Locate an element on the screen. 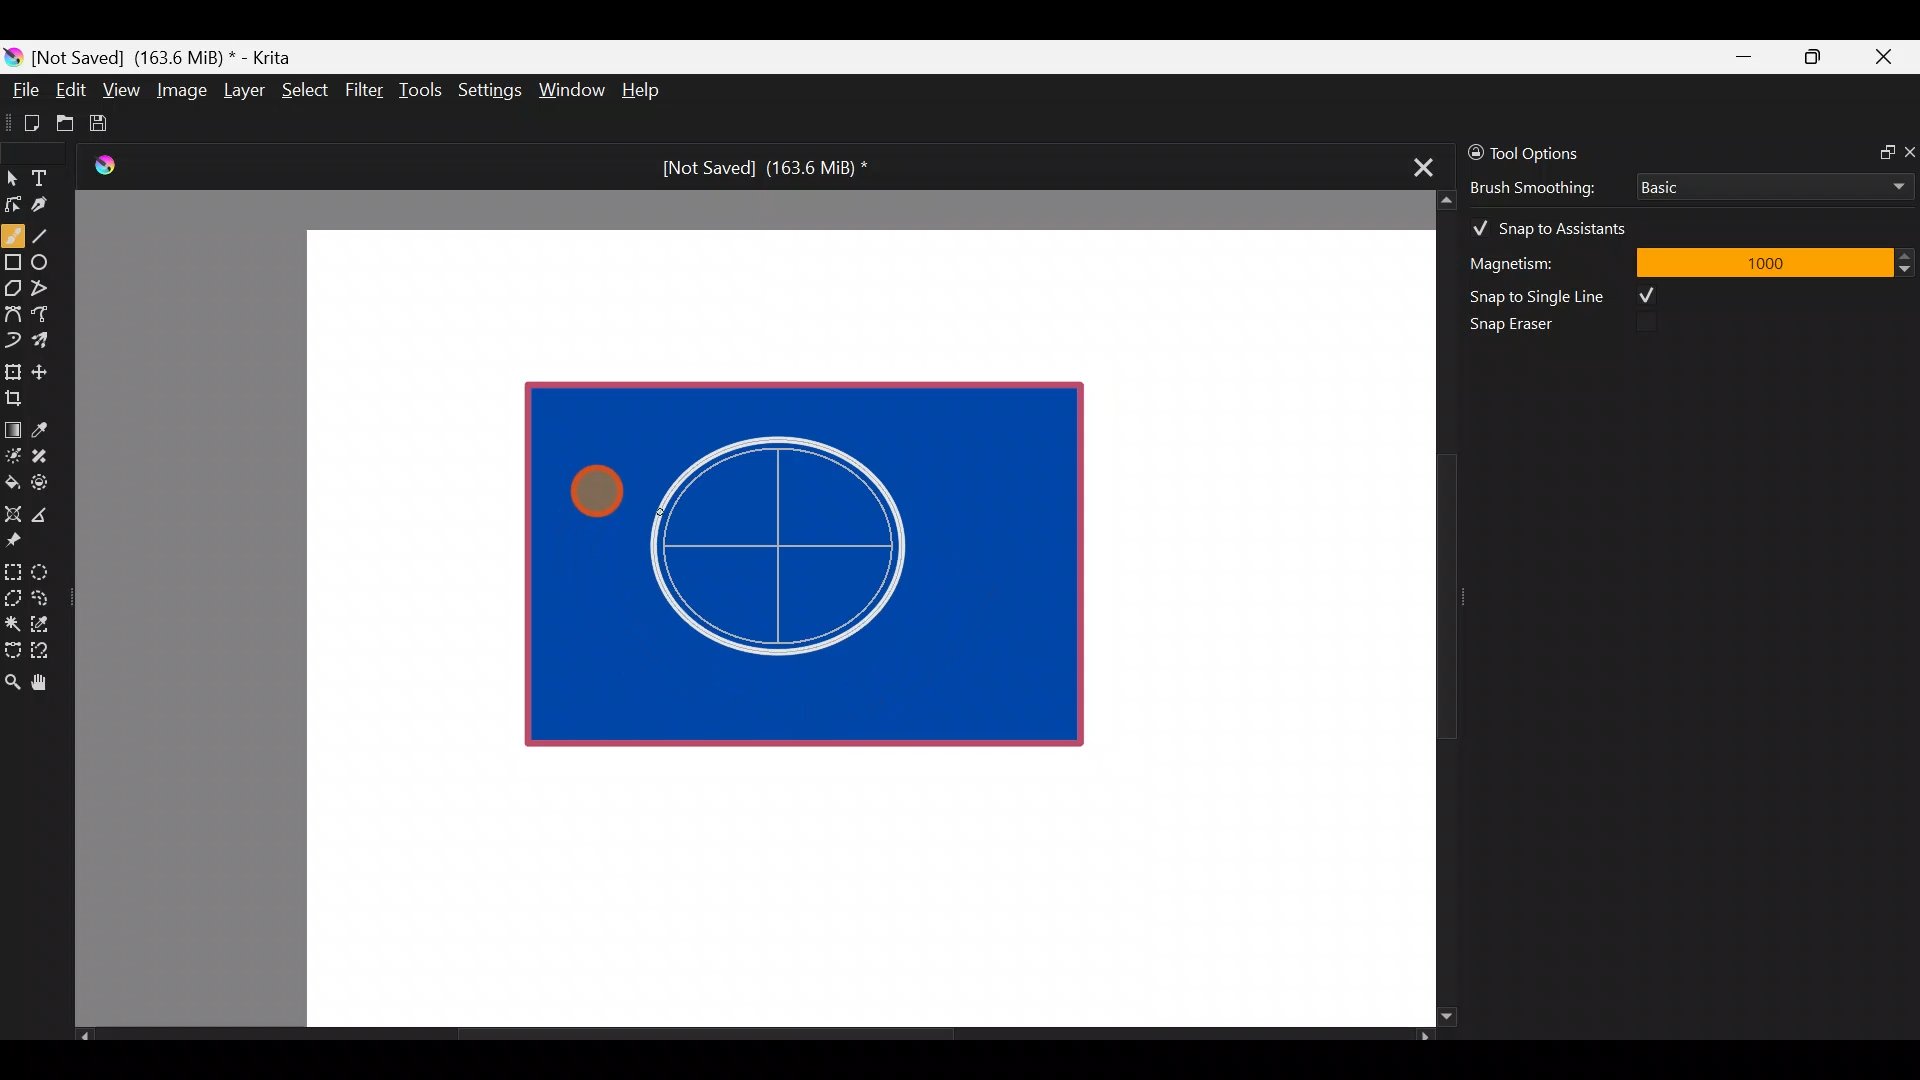  Reference images tool is located at coordinates (20, 538).